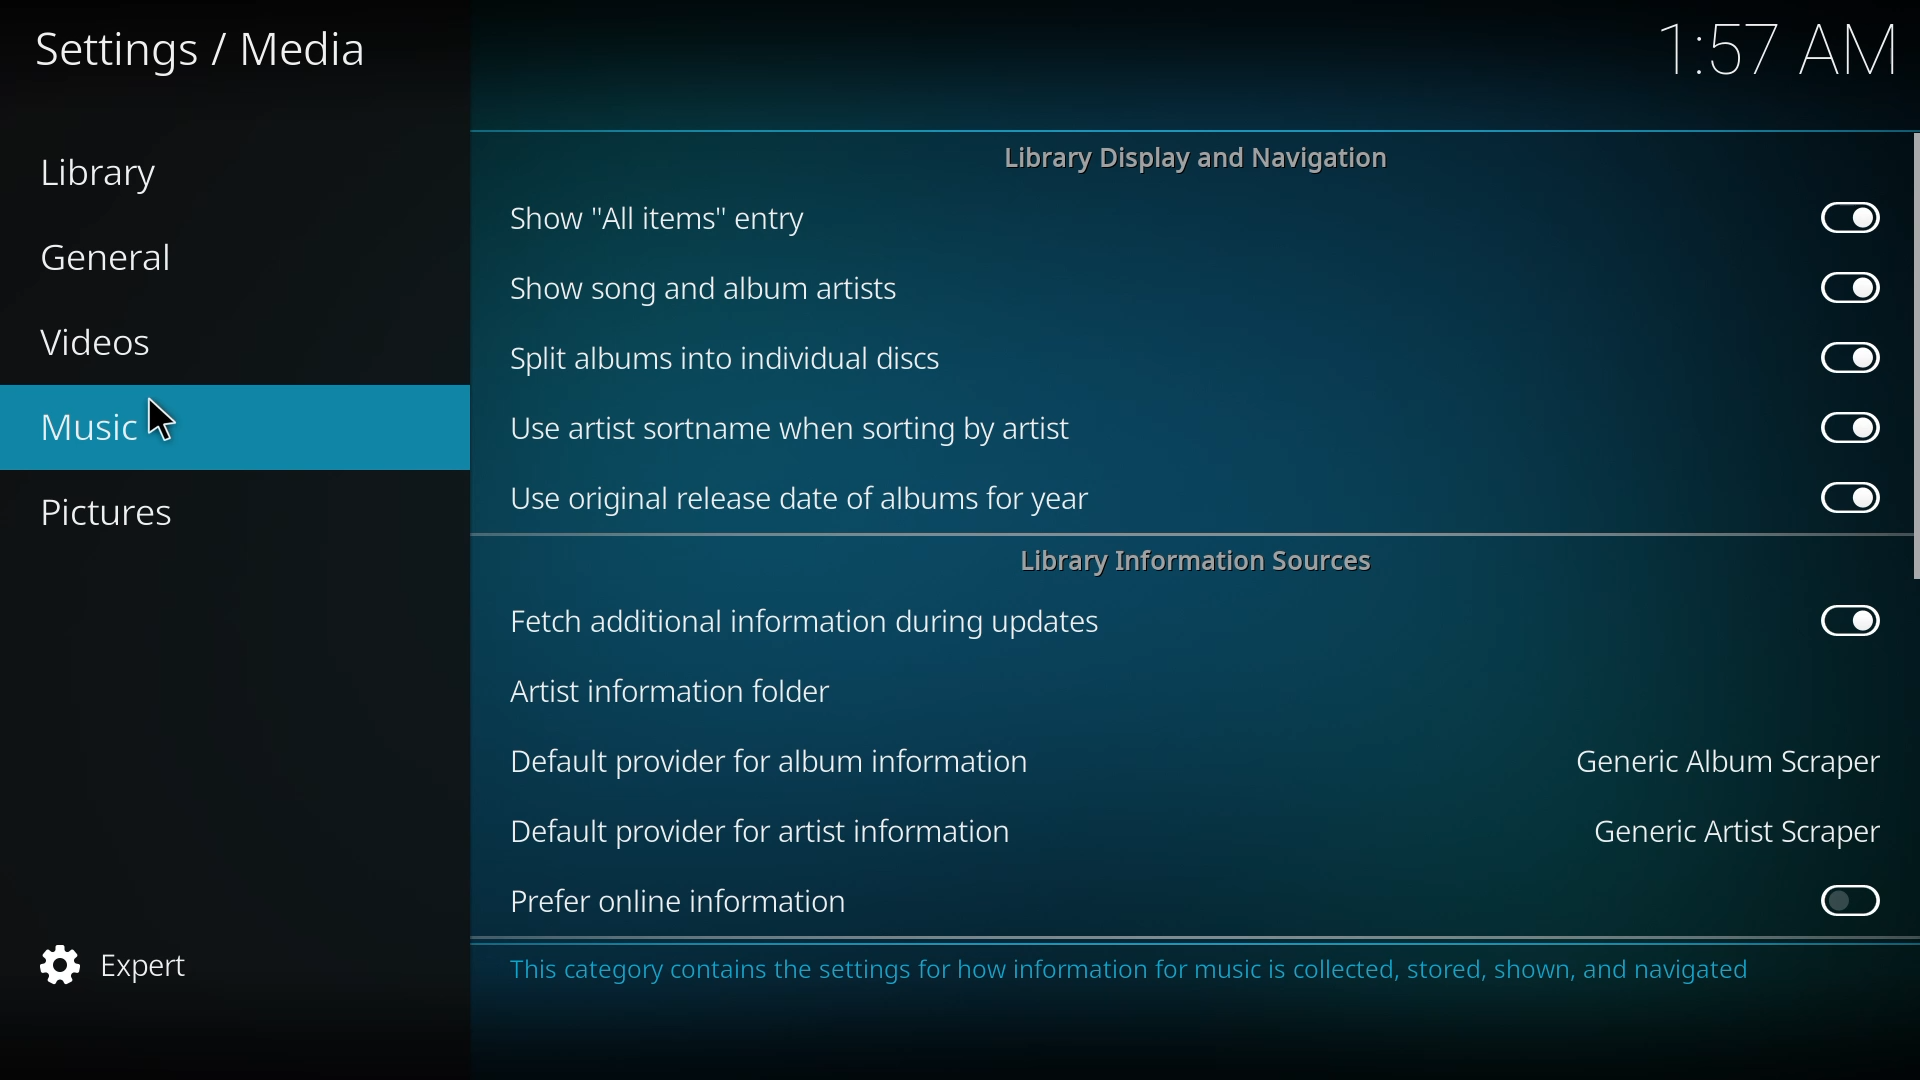  I want to click on general, so click(109, 258).